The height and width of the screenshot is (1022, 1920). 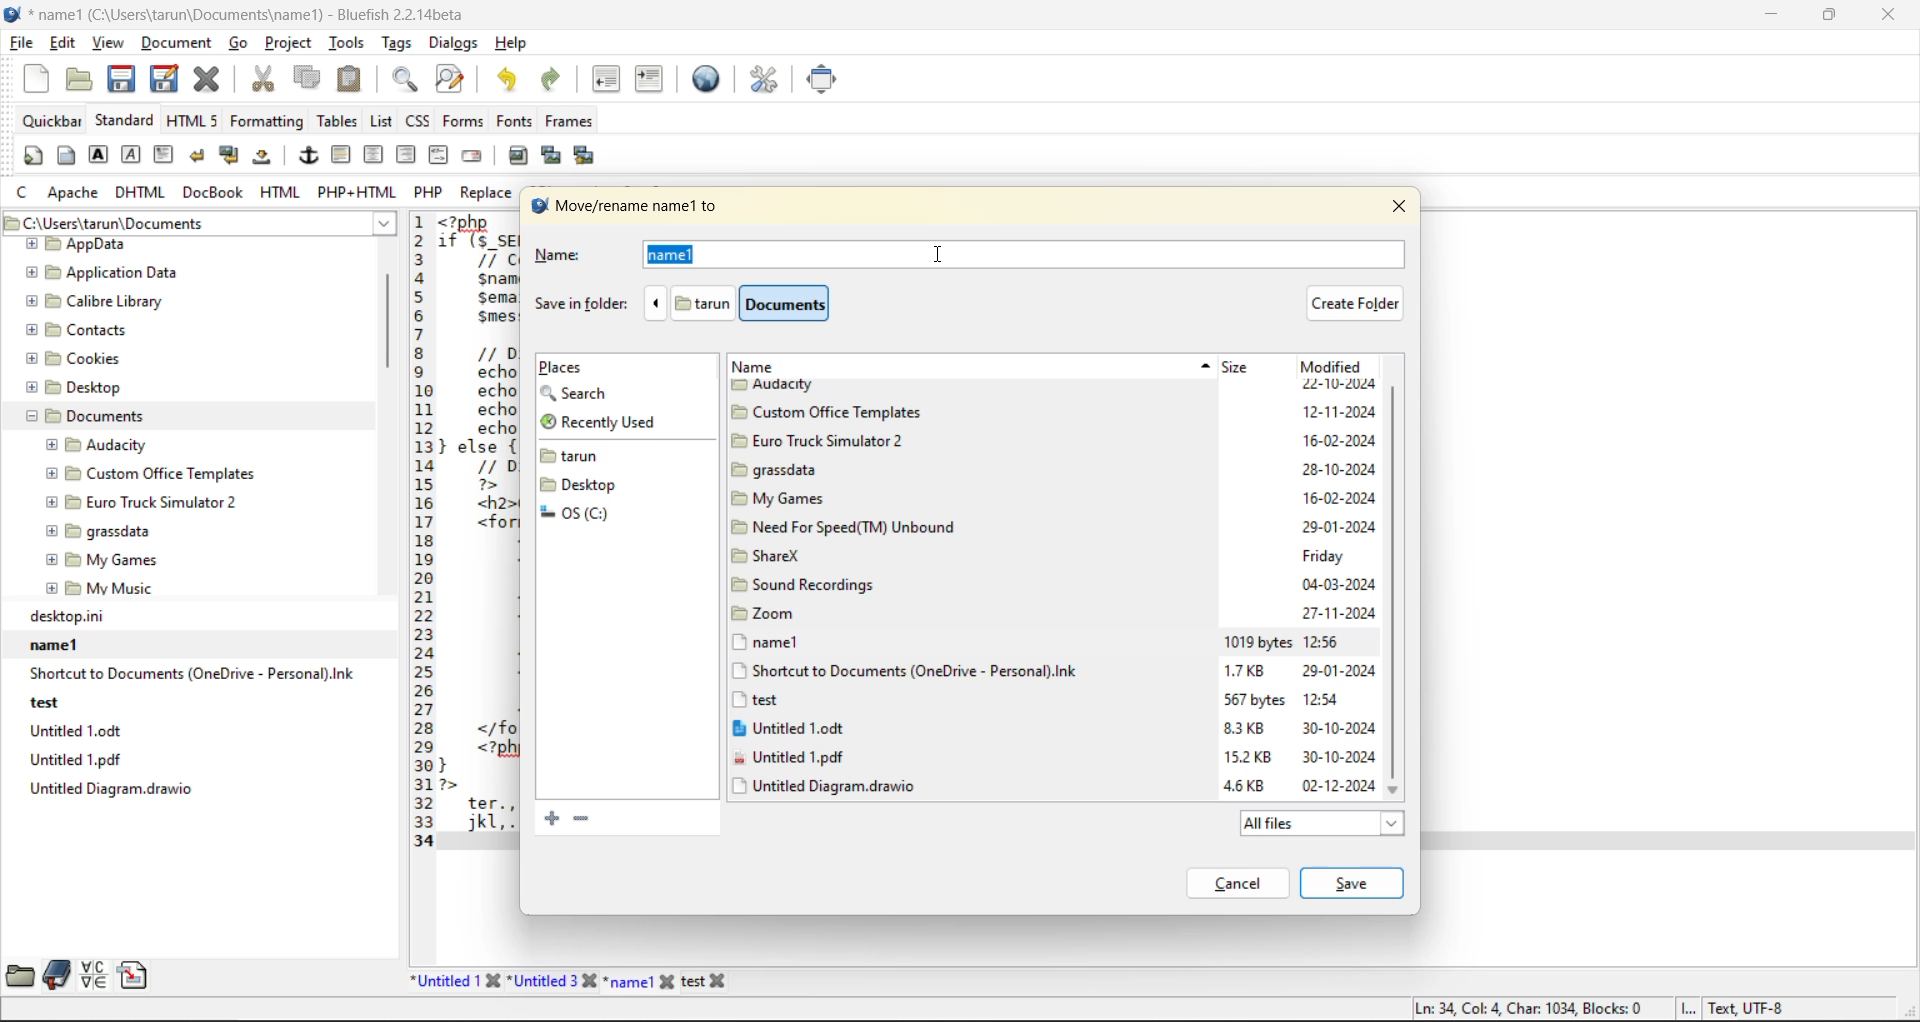 What do you see at coordinates (1351, 880) in the screenshot?
I see `save` at bounding box center [1351, 880].